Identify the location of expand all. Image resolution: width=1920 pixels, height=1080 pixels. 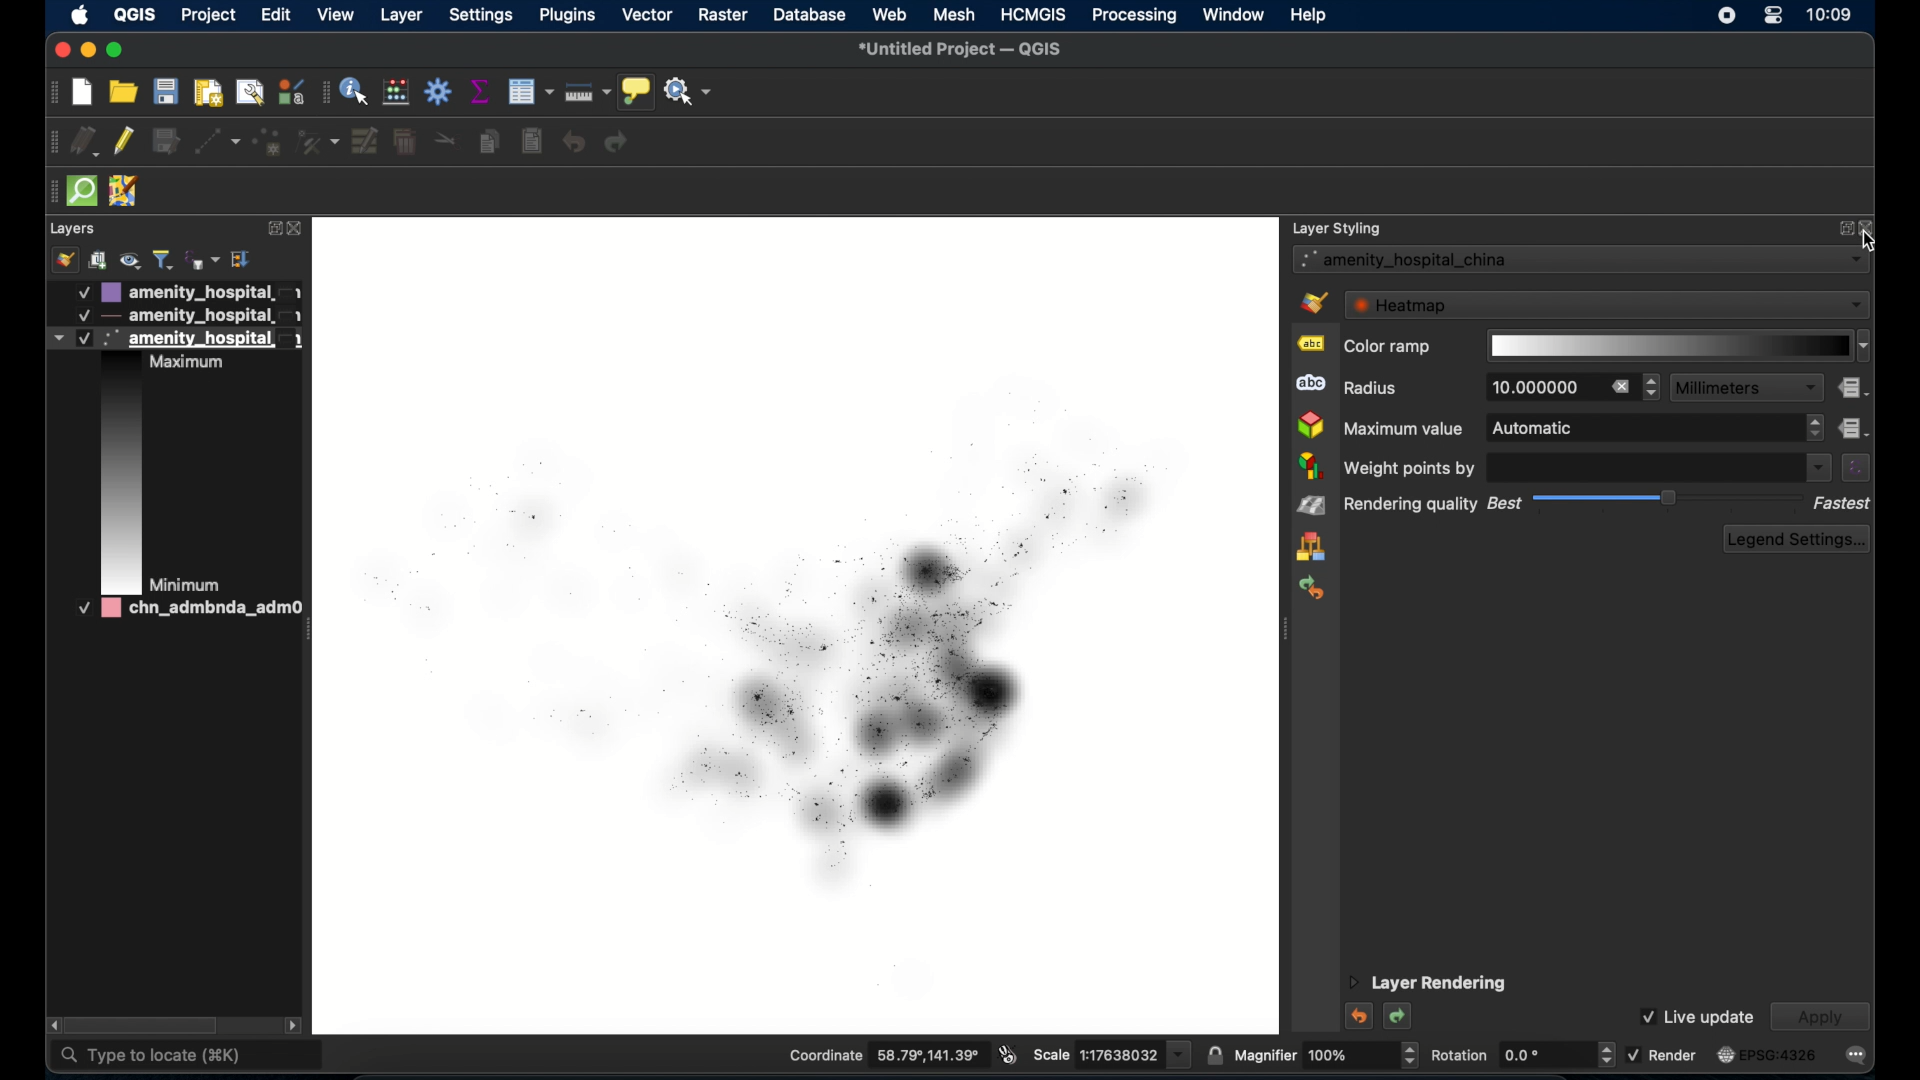
(243, 260).